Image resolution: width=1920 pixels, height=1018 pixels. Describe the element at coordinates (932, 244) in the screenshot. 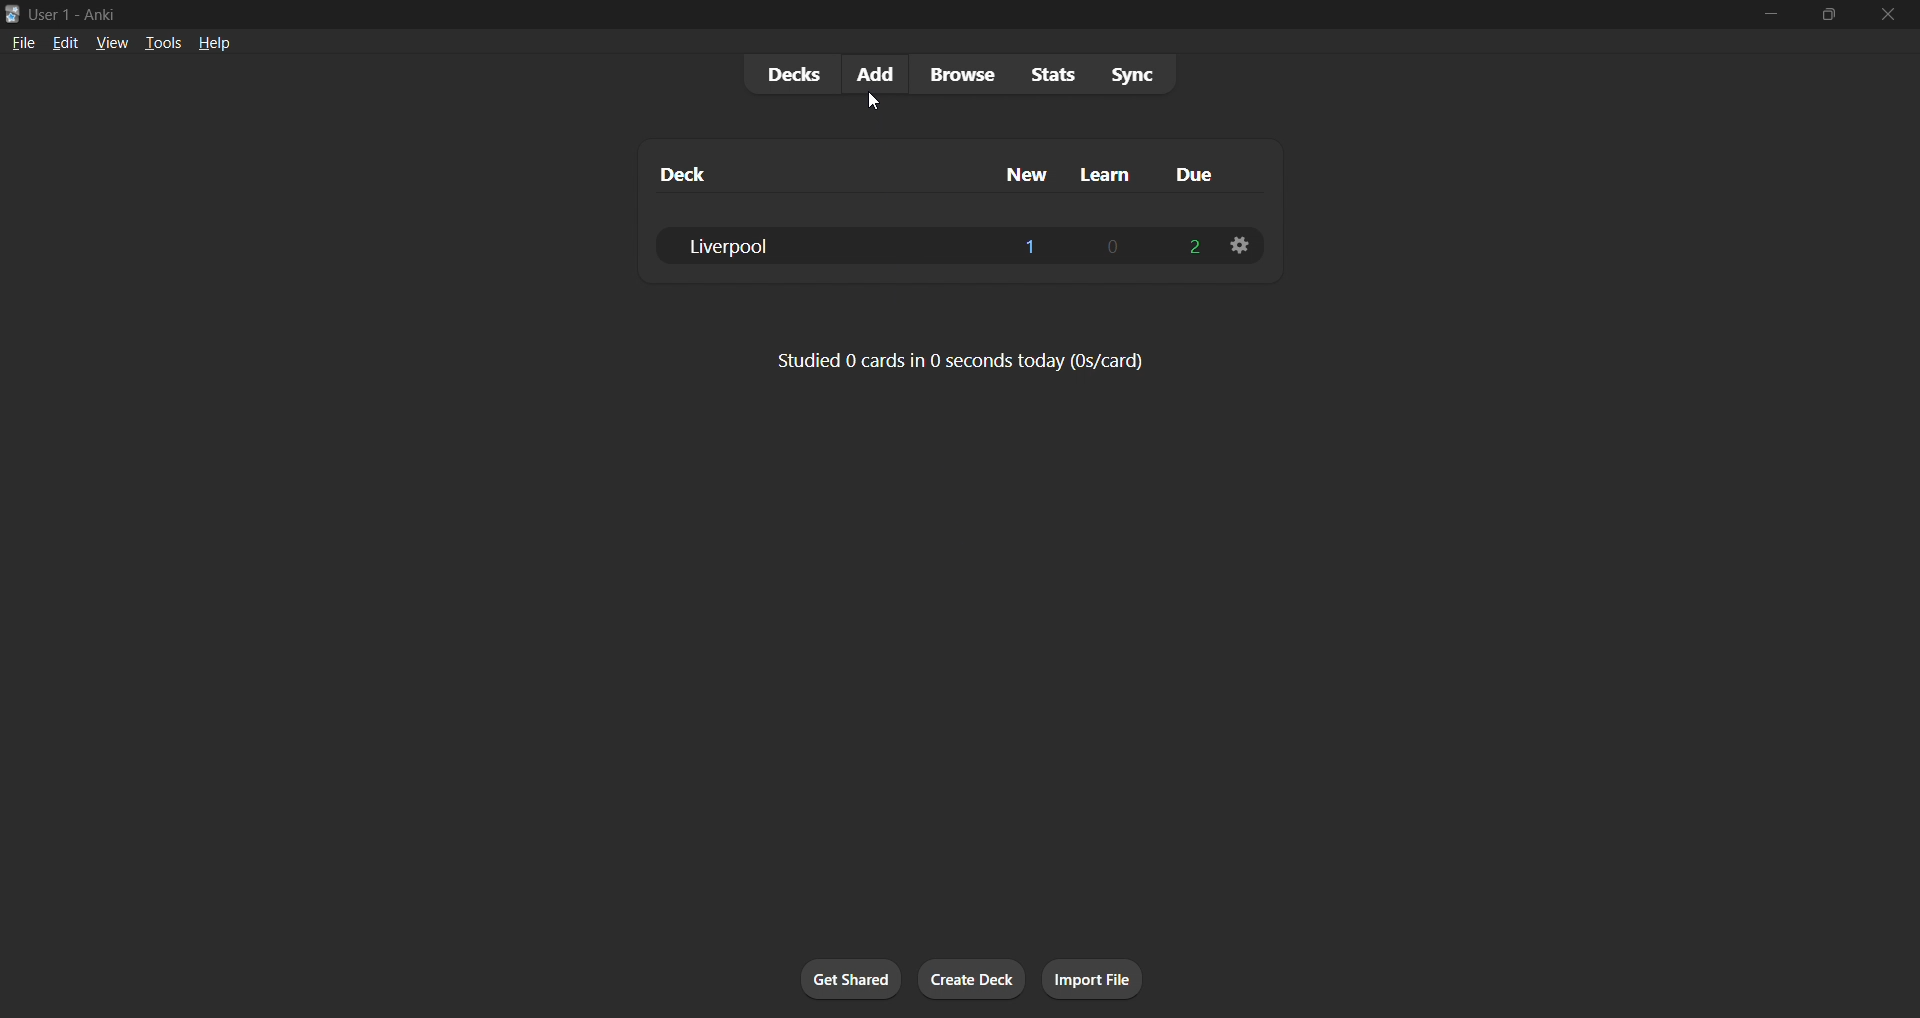

I see `liverpool: 1, 0, 2` at that location.